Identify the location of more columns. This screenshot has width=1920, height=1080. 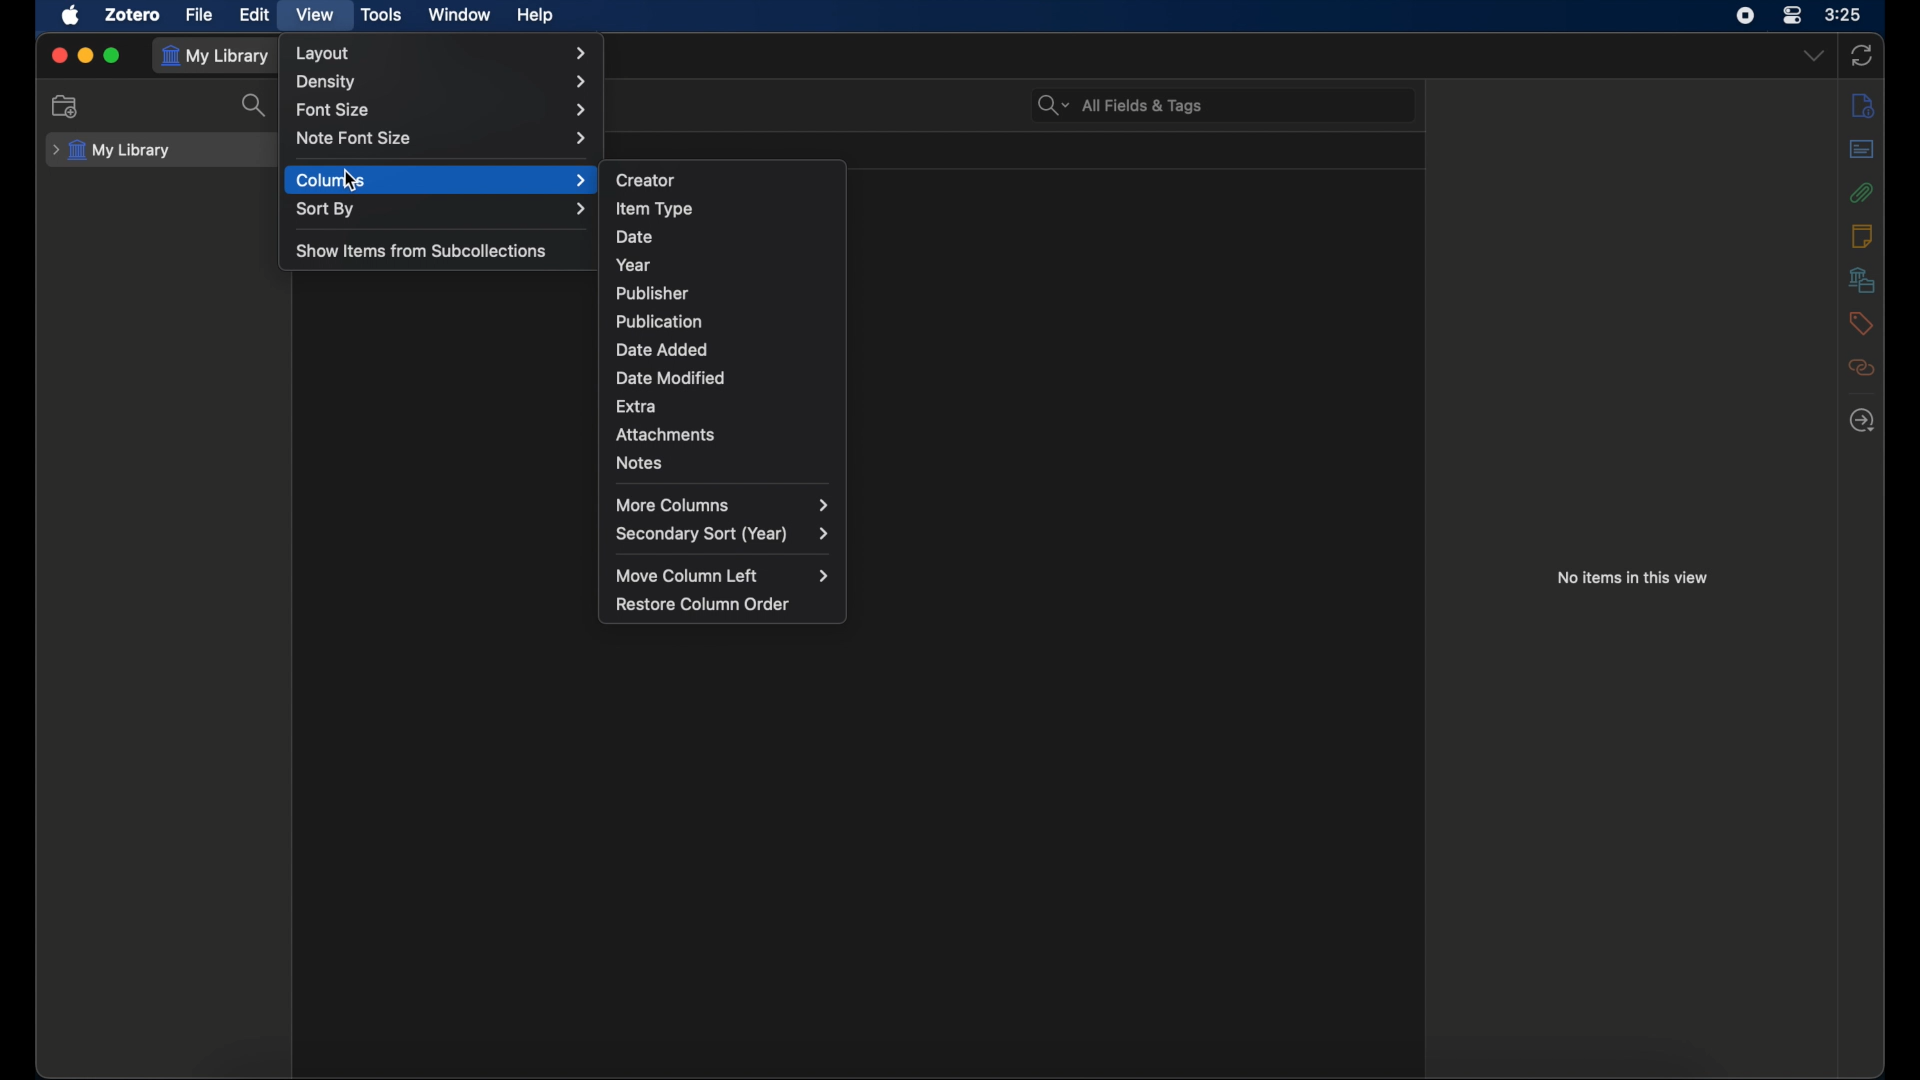
(722, 505).